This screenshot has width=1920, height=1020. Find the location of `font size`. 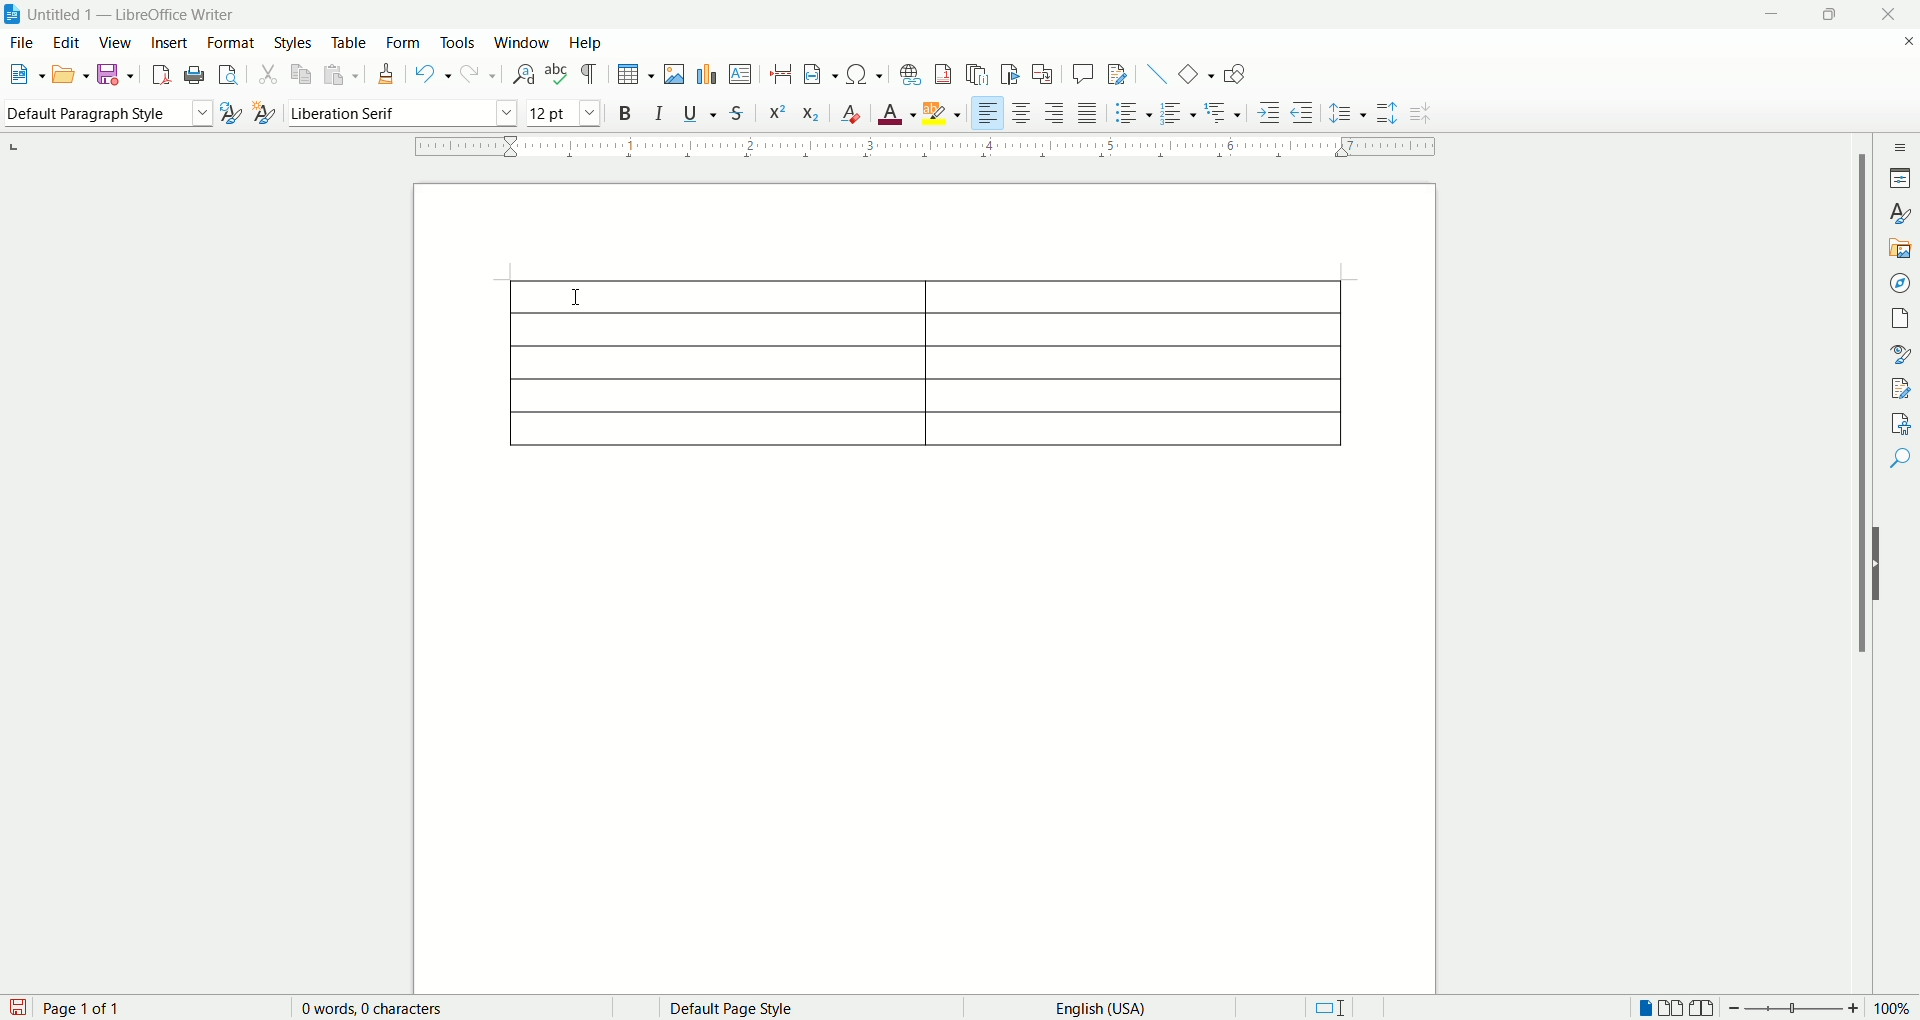

font size is located at coordinates (564, 112).